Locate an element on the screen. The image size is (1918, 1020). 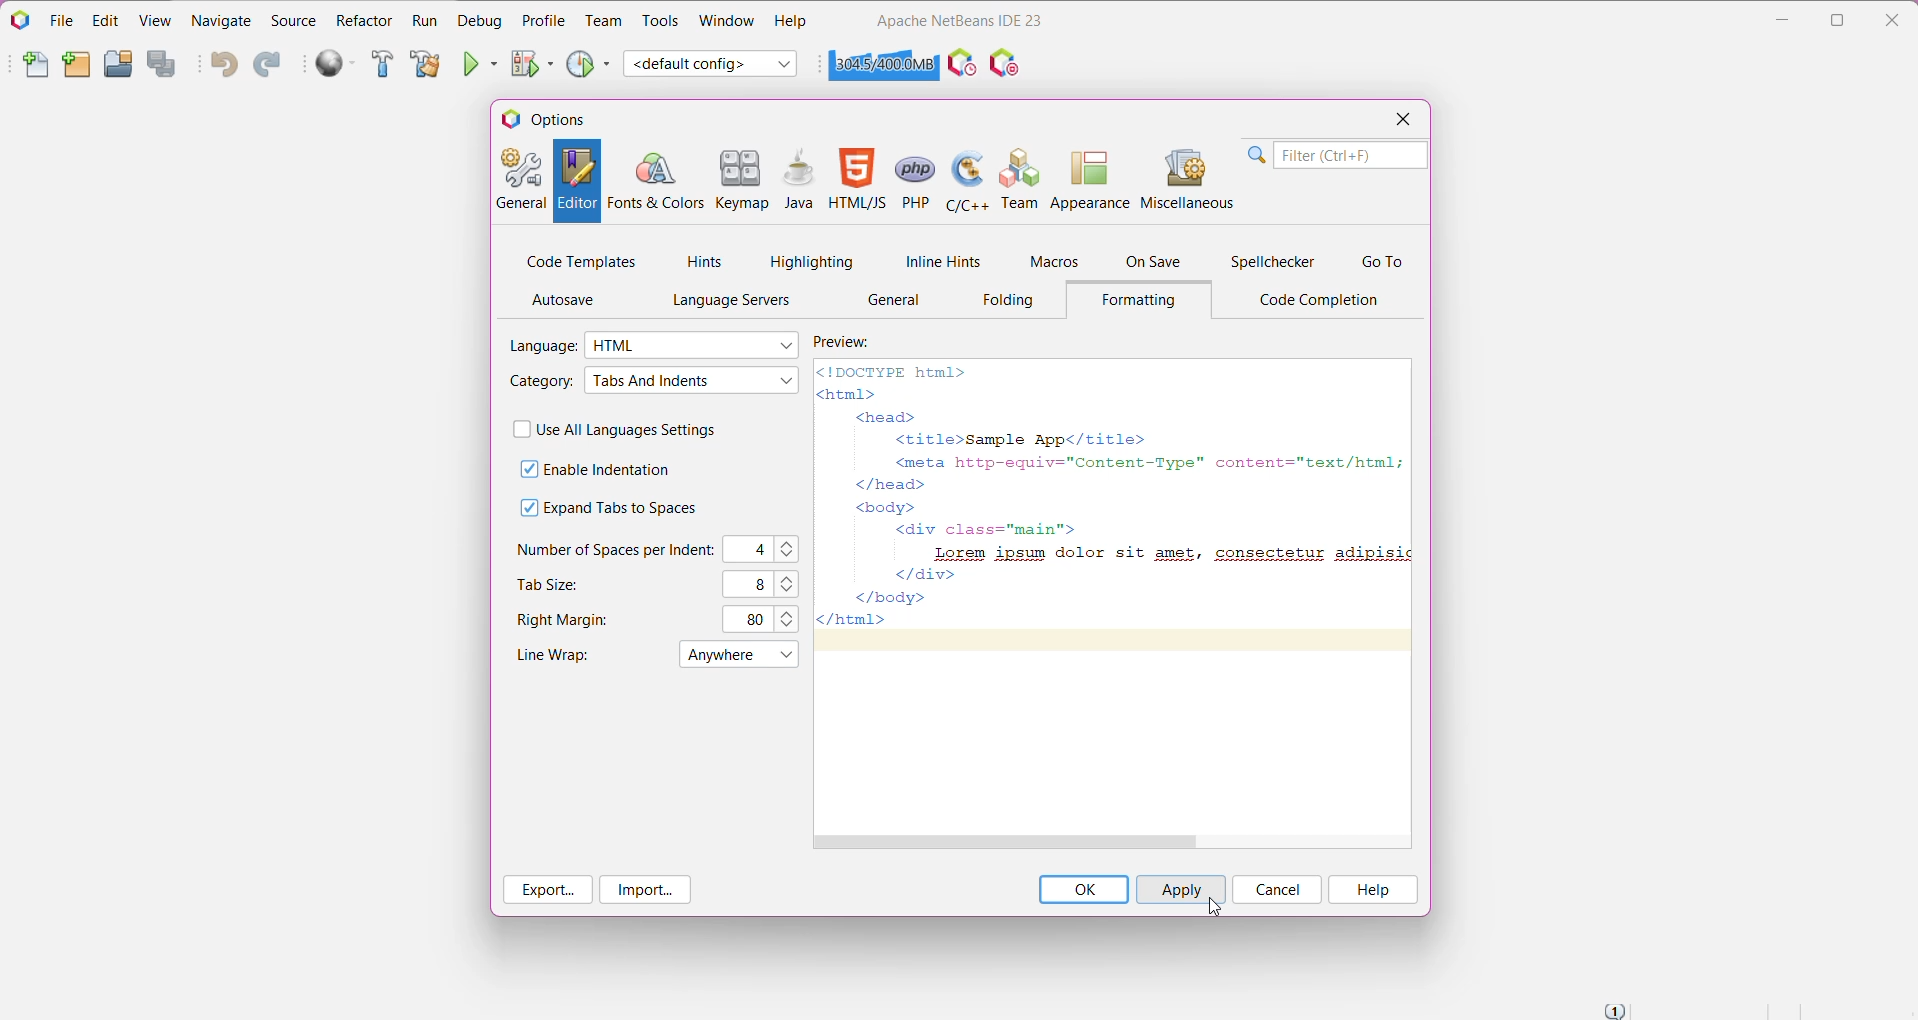
Code Templates is located at coordinates (581, 260).